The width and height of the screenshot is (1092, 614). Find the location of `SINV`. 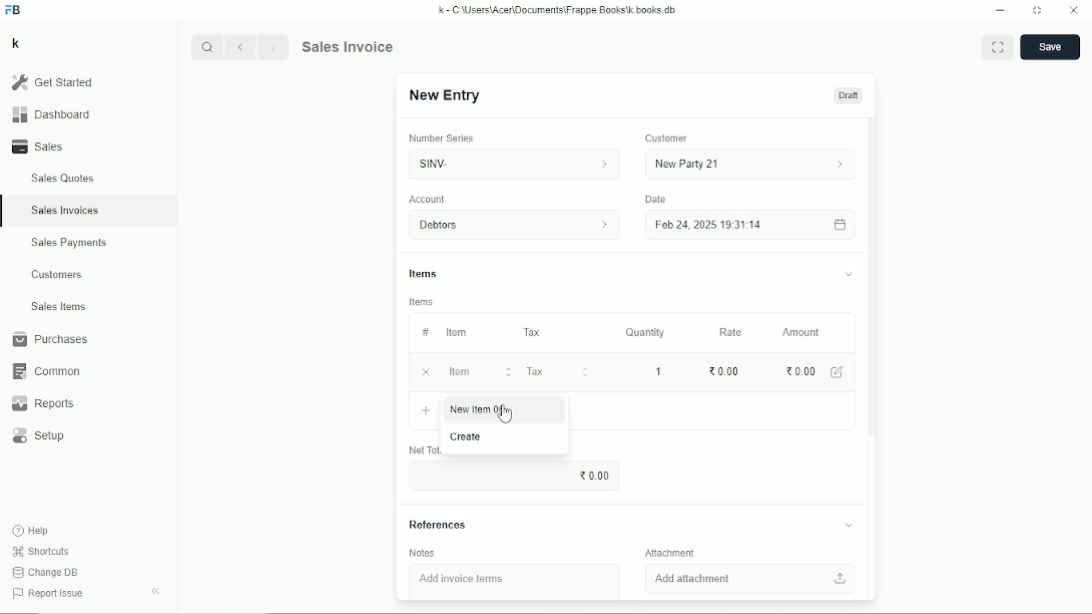

SINV is located at coordinates (511, 164).